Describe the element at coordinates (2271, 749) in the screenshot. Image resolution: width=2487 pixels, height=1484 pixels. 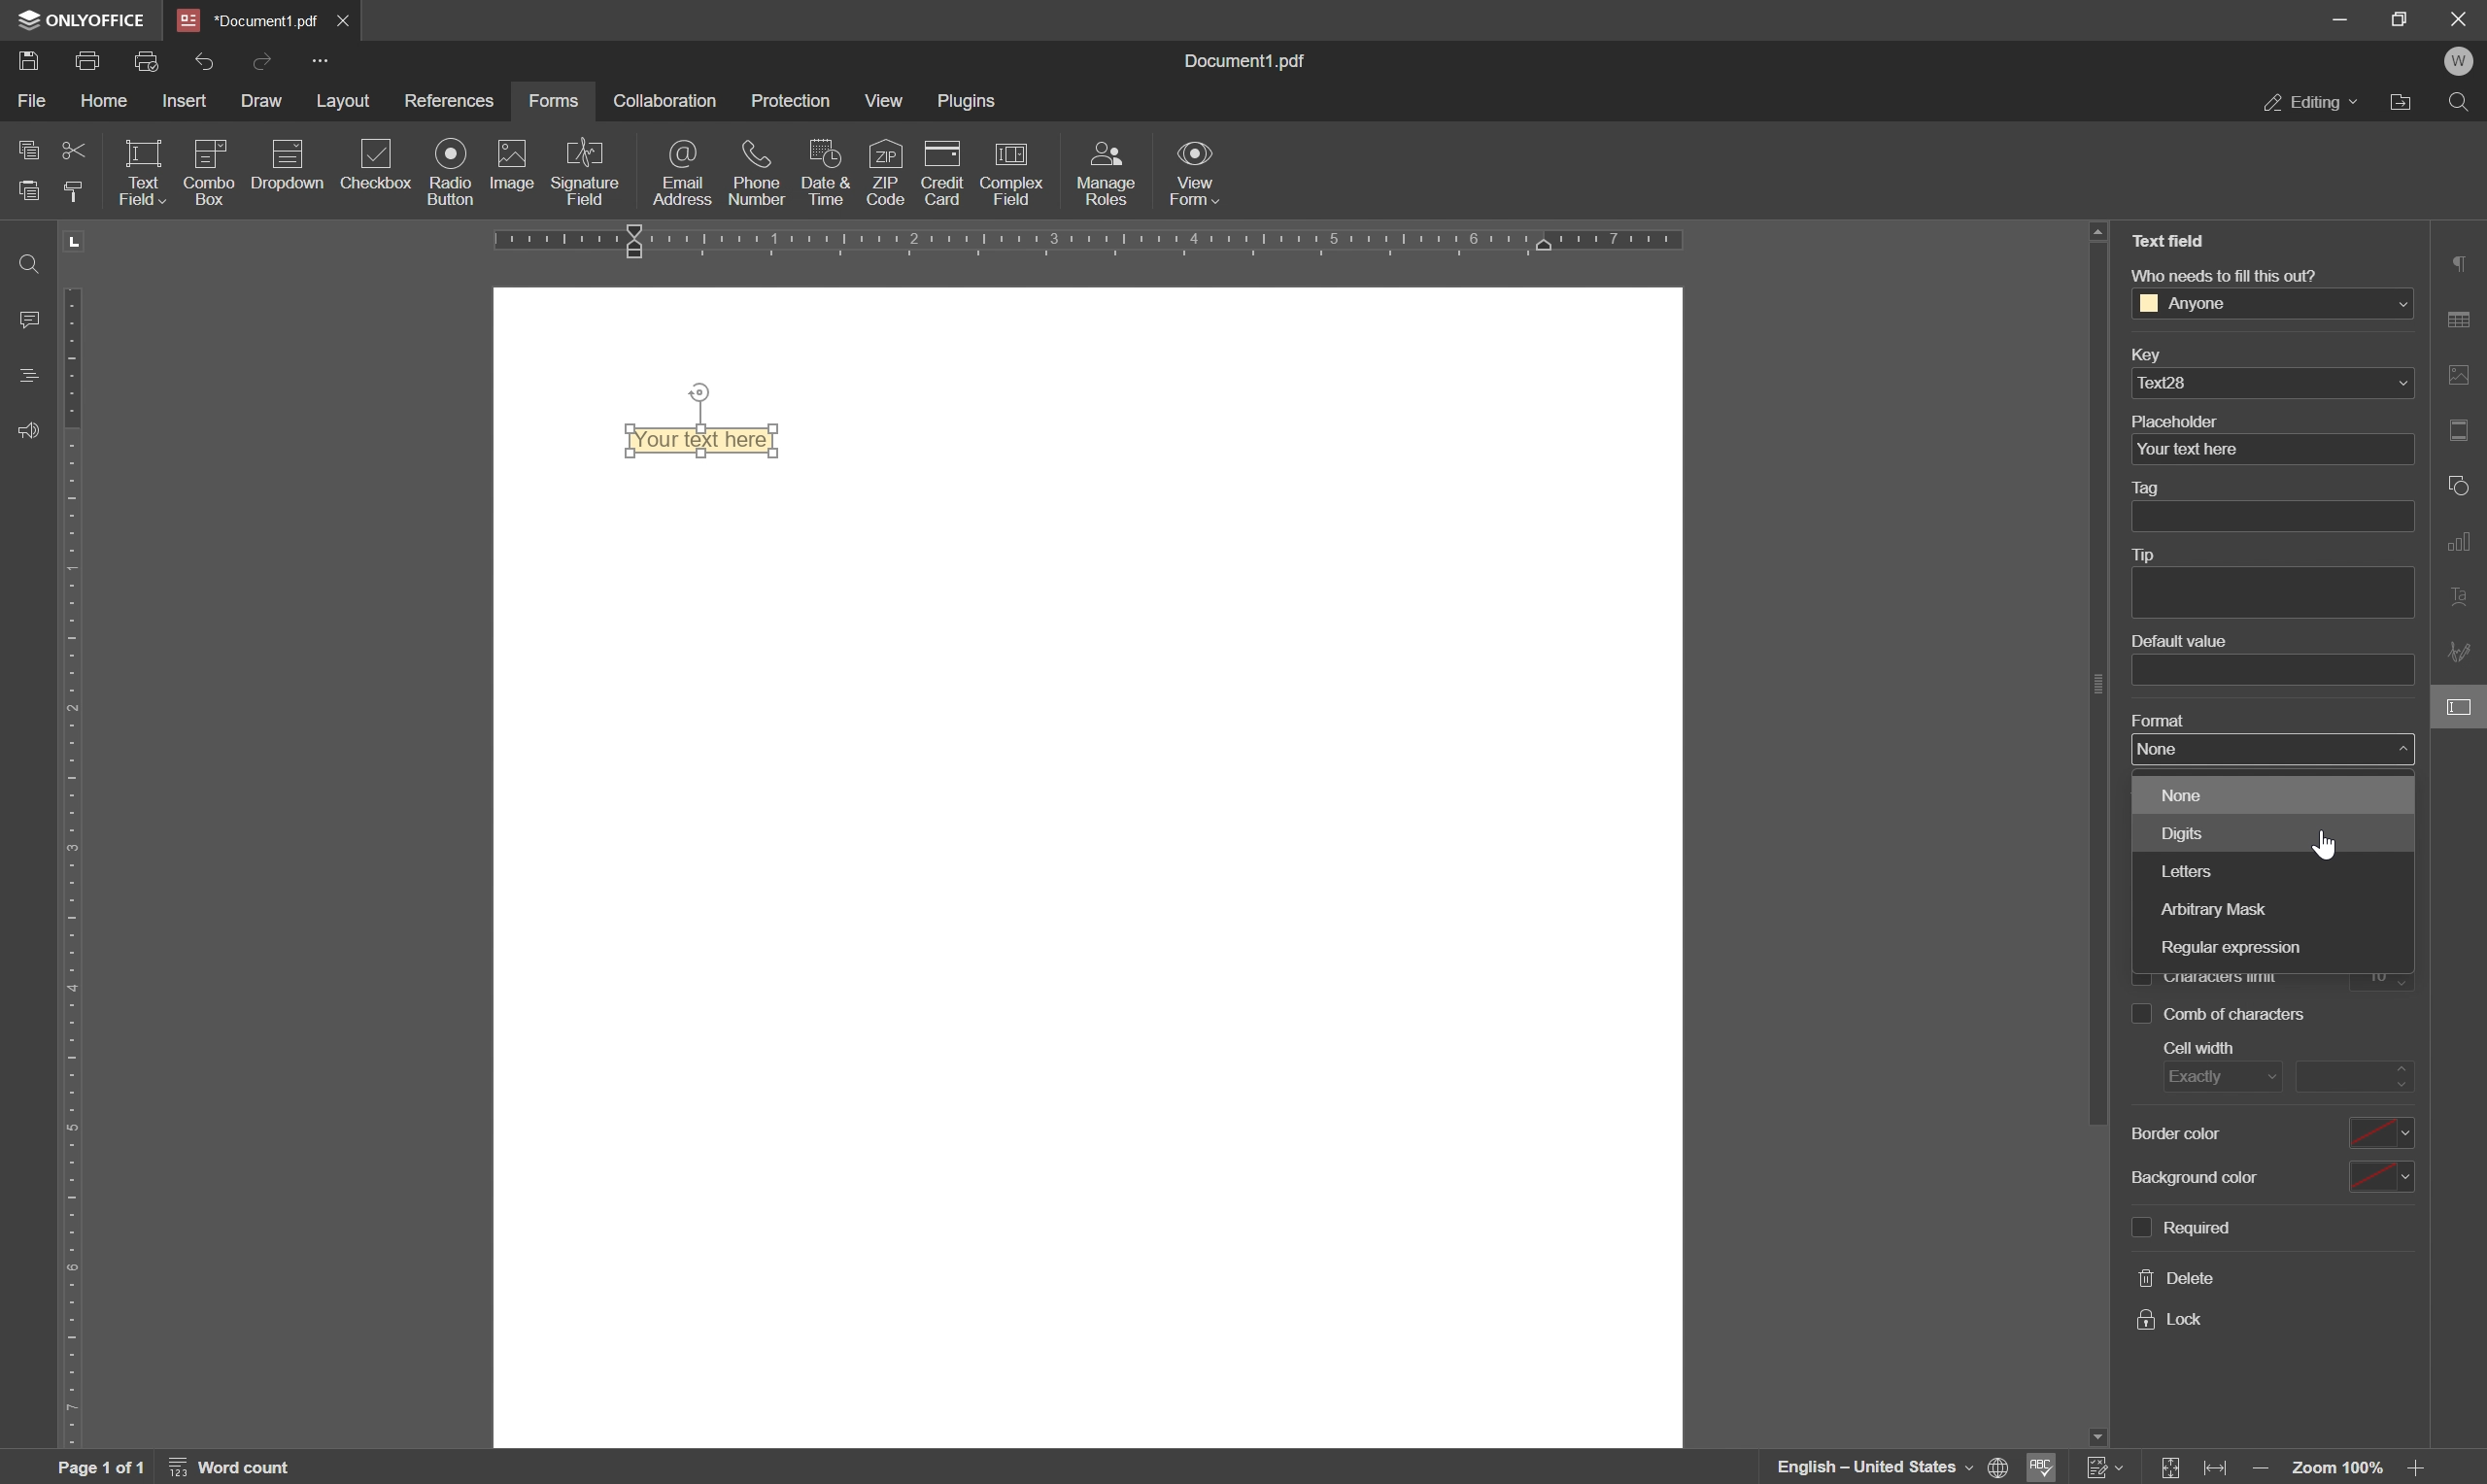
I see `none` at that location.